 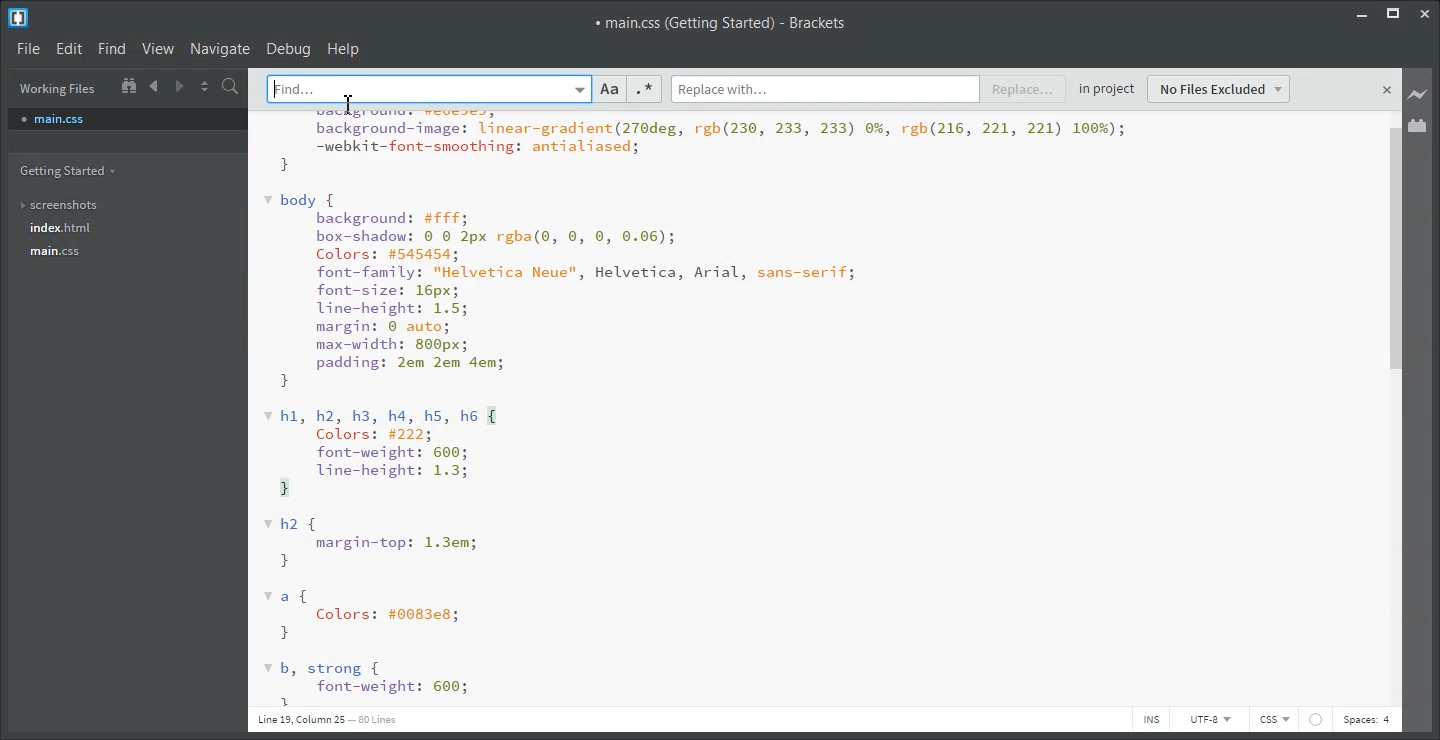 What do you see at coordinates (425, 89) in the screenshot?
I see `Find ` at bounding box center [425, 89].